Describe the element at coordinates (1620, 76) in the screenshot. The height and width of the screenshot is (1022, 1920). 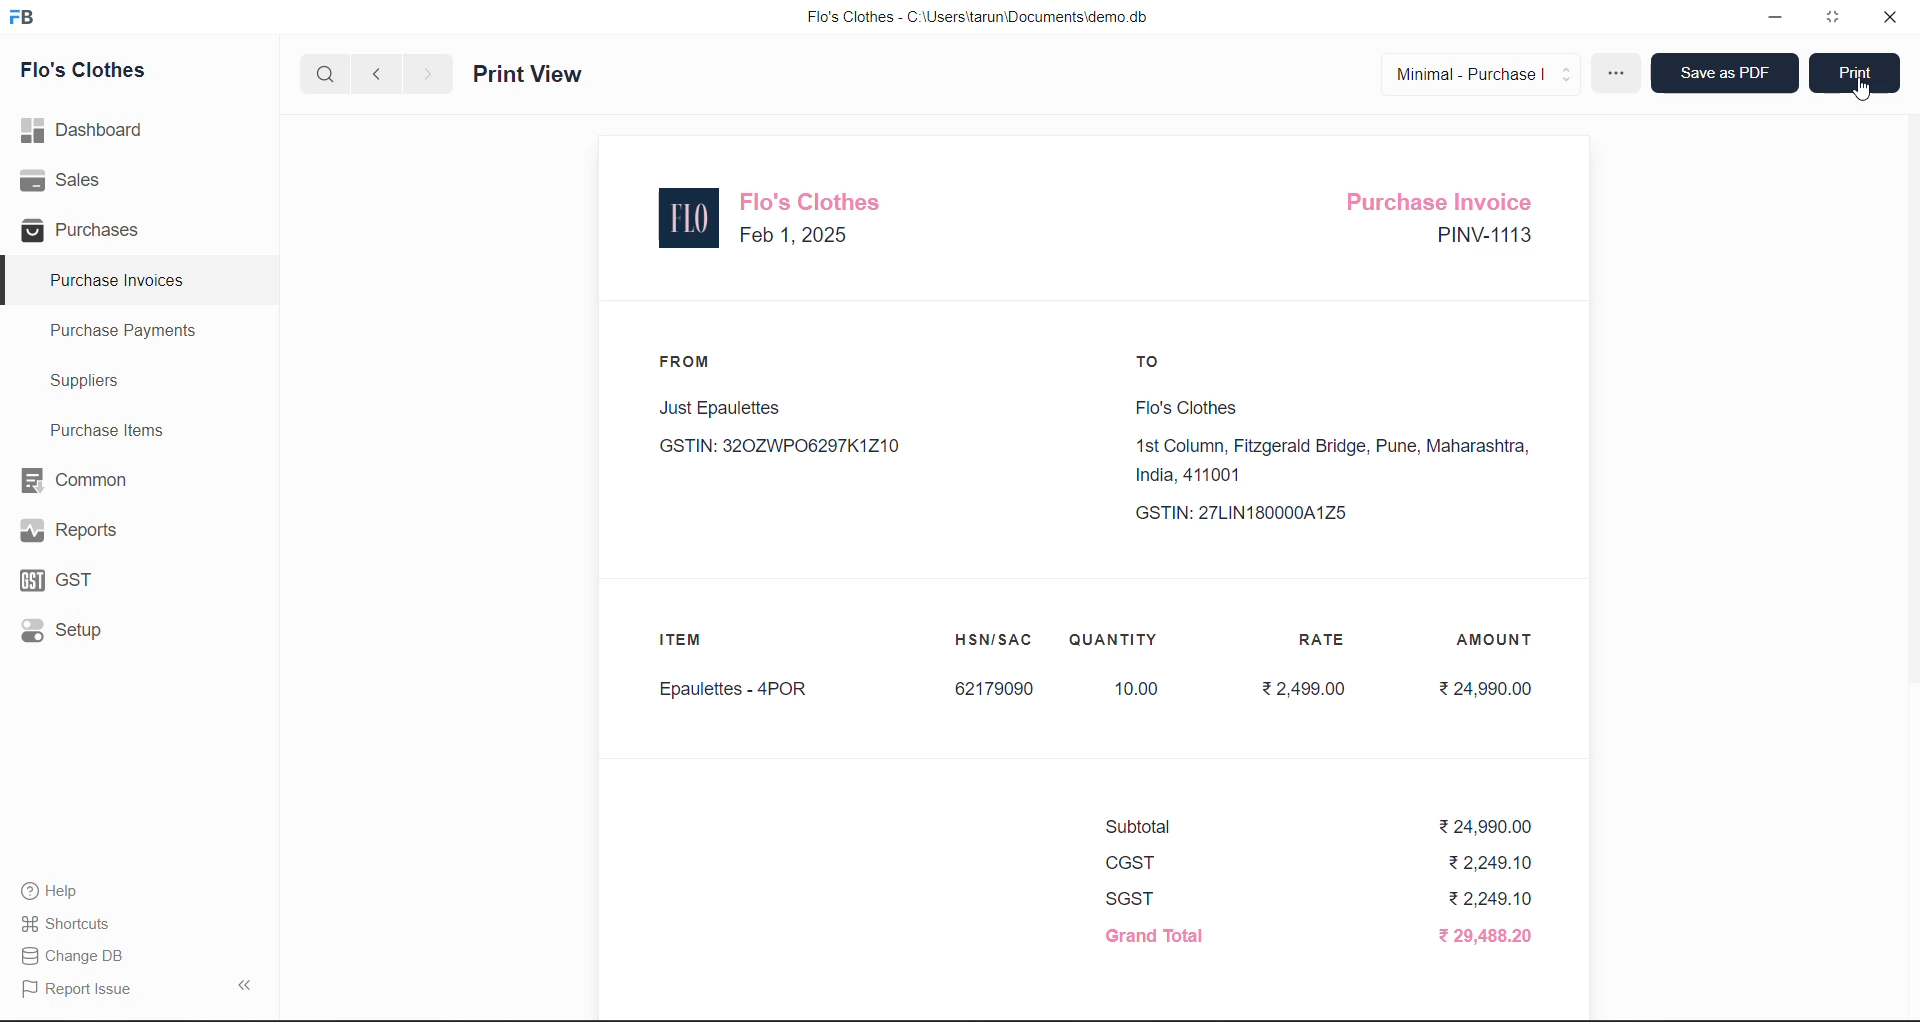
I see `more options` at that location.